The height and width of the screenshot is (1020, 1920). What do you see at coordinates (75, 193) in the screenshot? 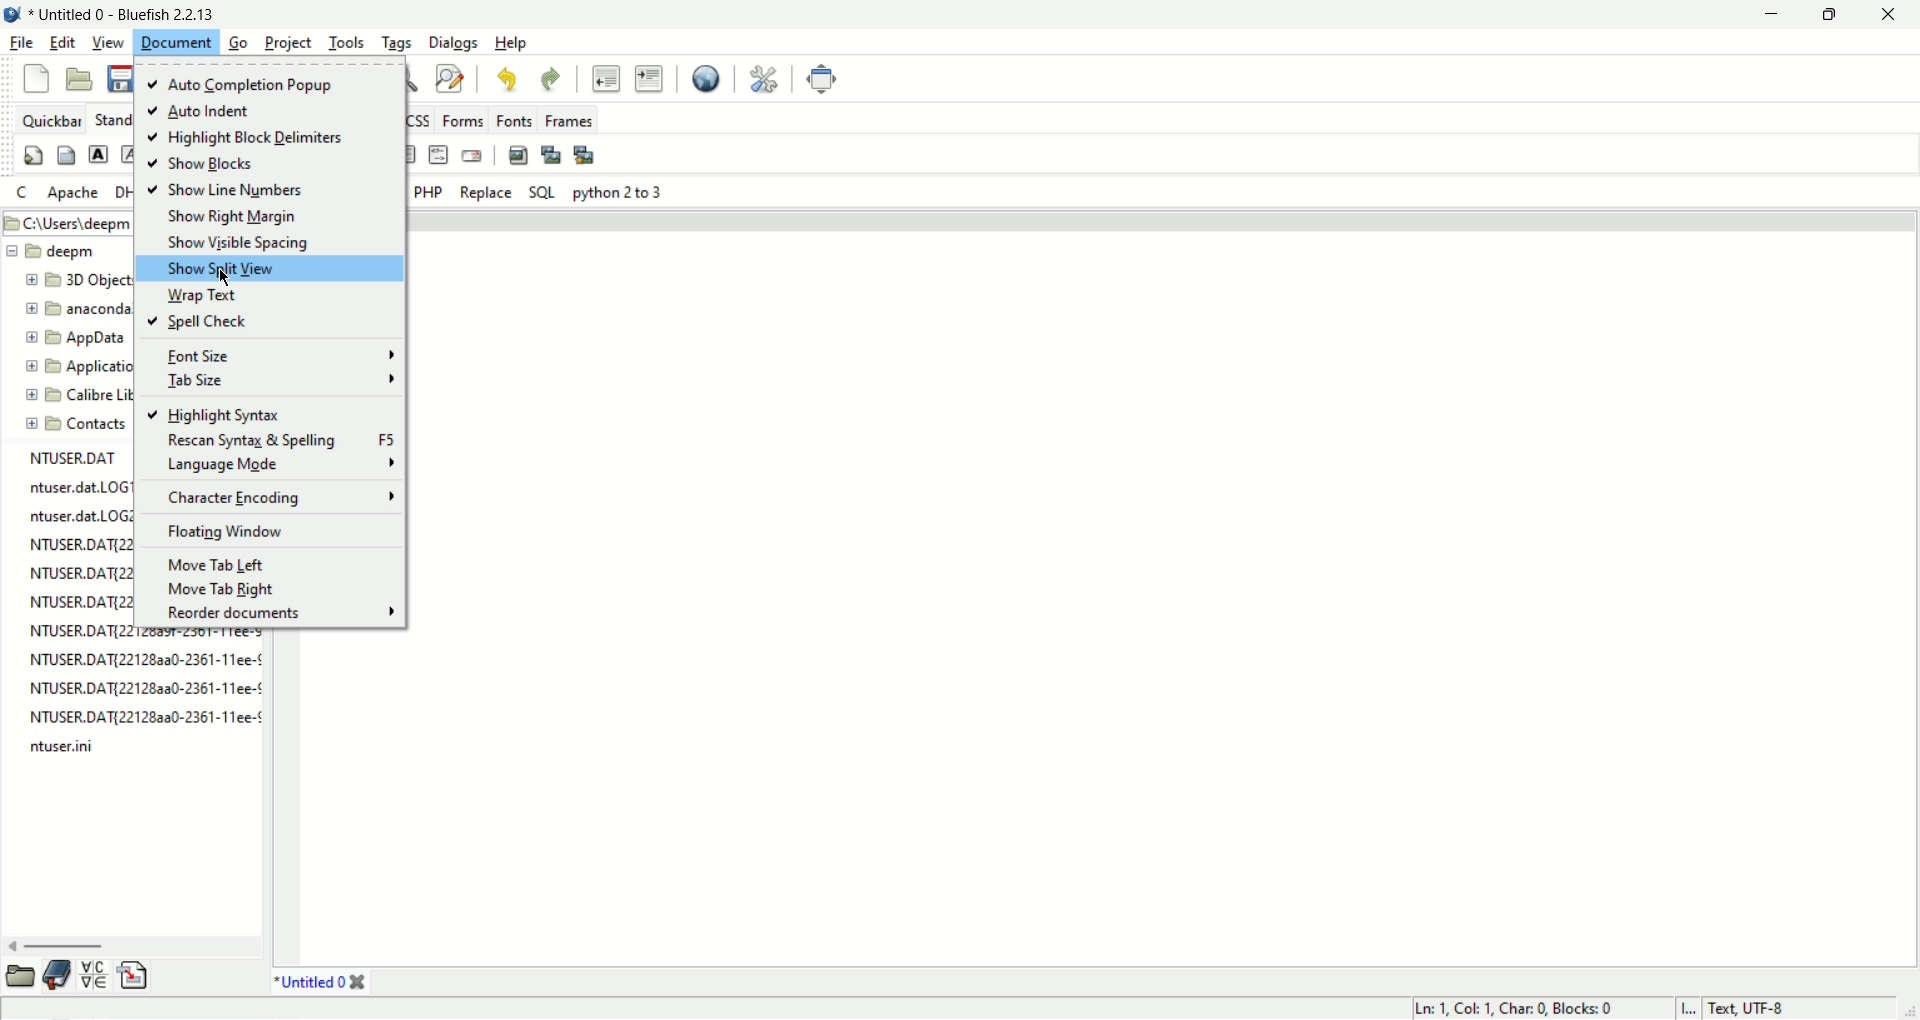
I see `Apache` at bounding box center [75, 193].